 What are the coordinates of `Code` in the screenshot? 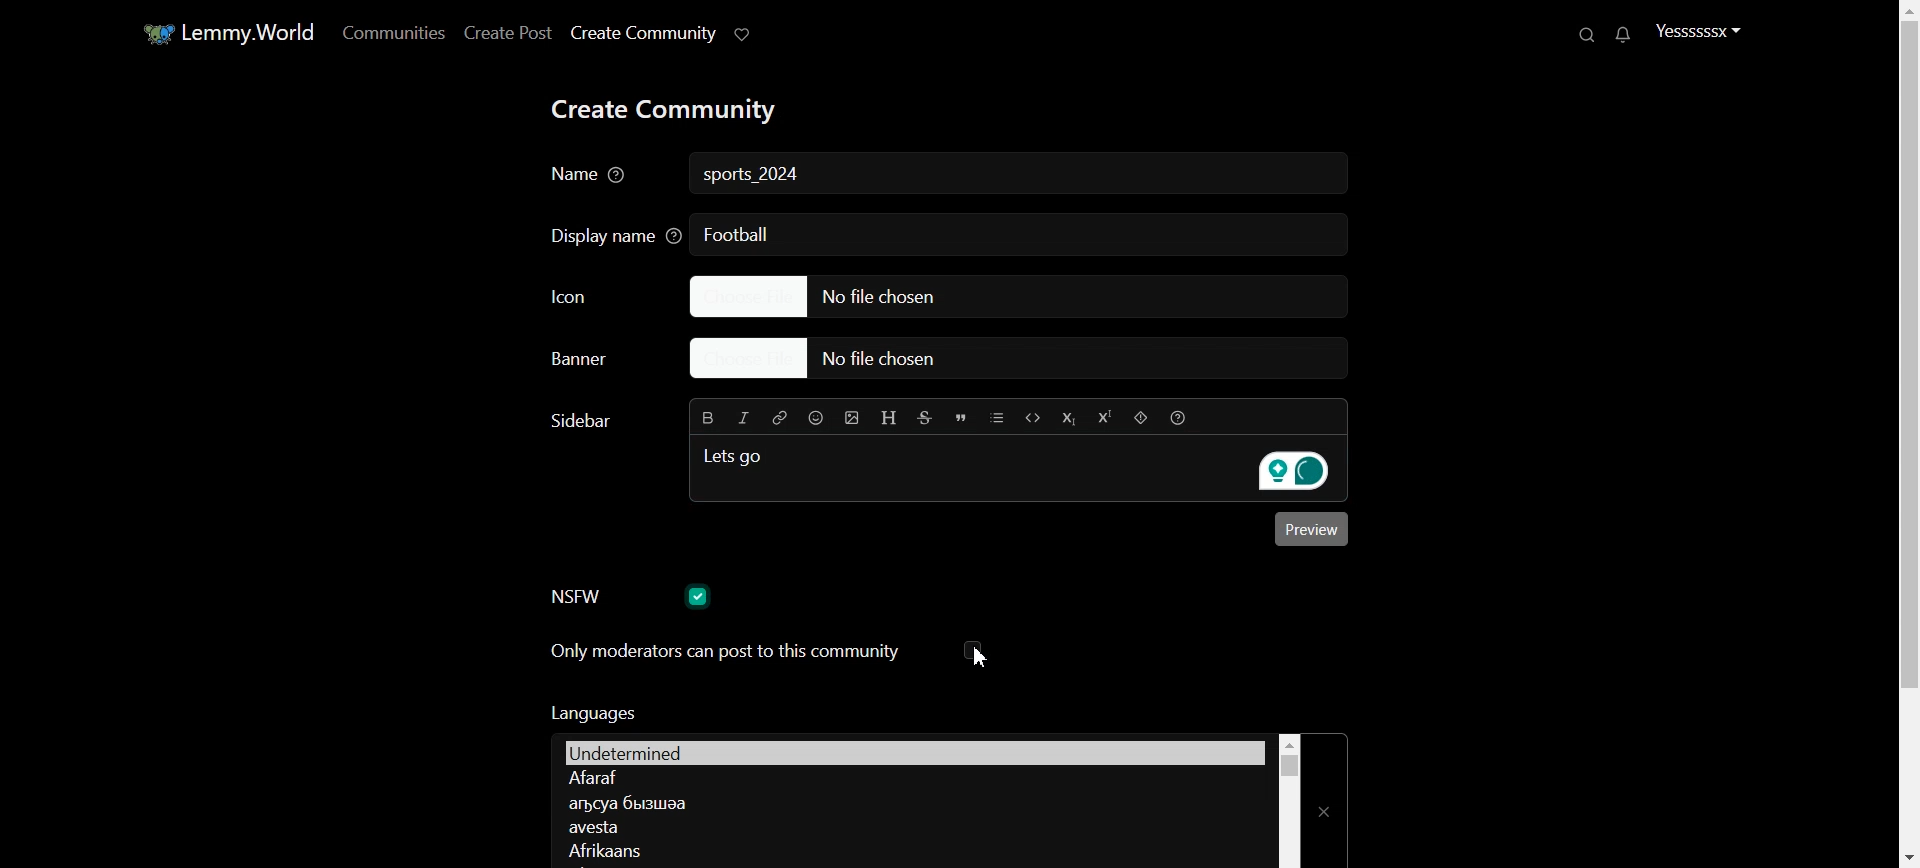 It's located at (1033, 417).